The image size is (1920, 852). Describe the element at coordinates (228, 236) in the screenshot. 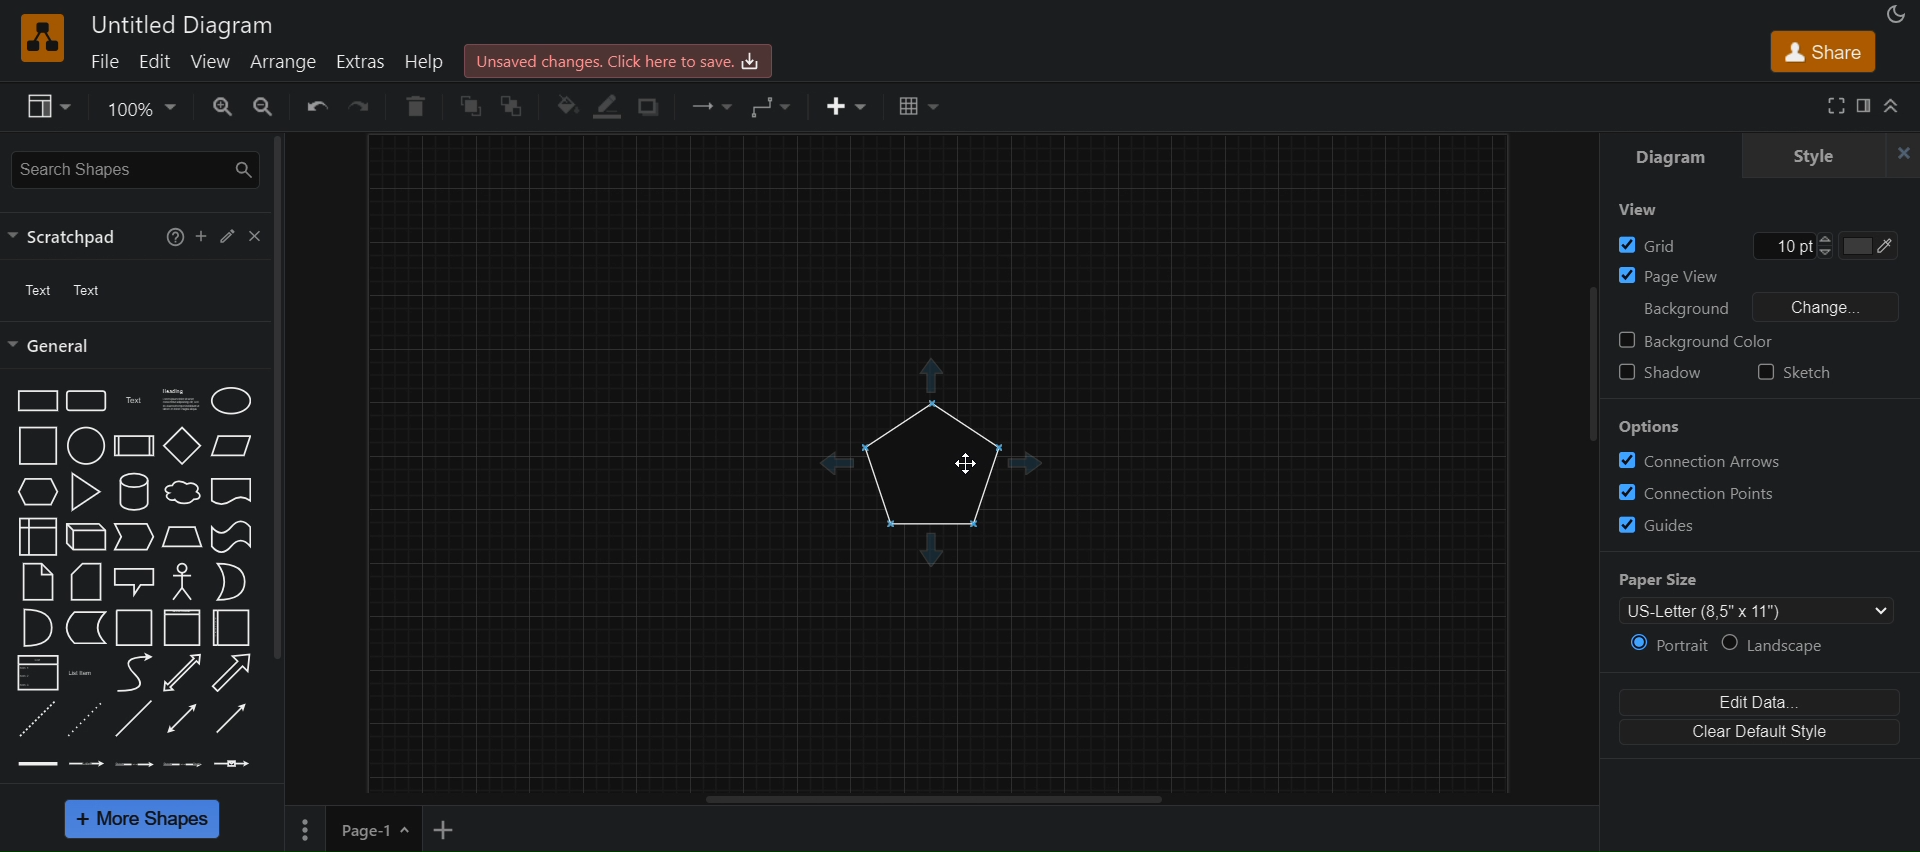

I see `edit` at that location.